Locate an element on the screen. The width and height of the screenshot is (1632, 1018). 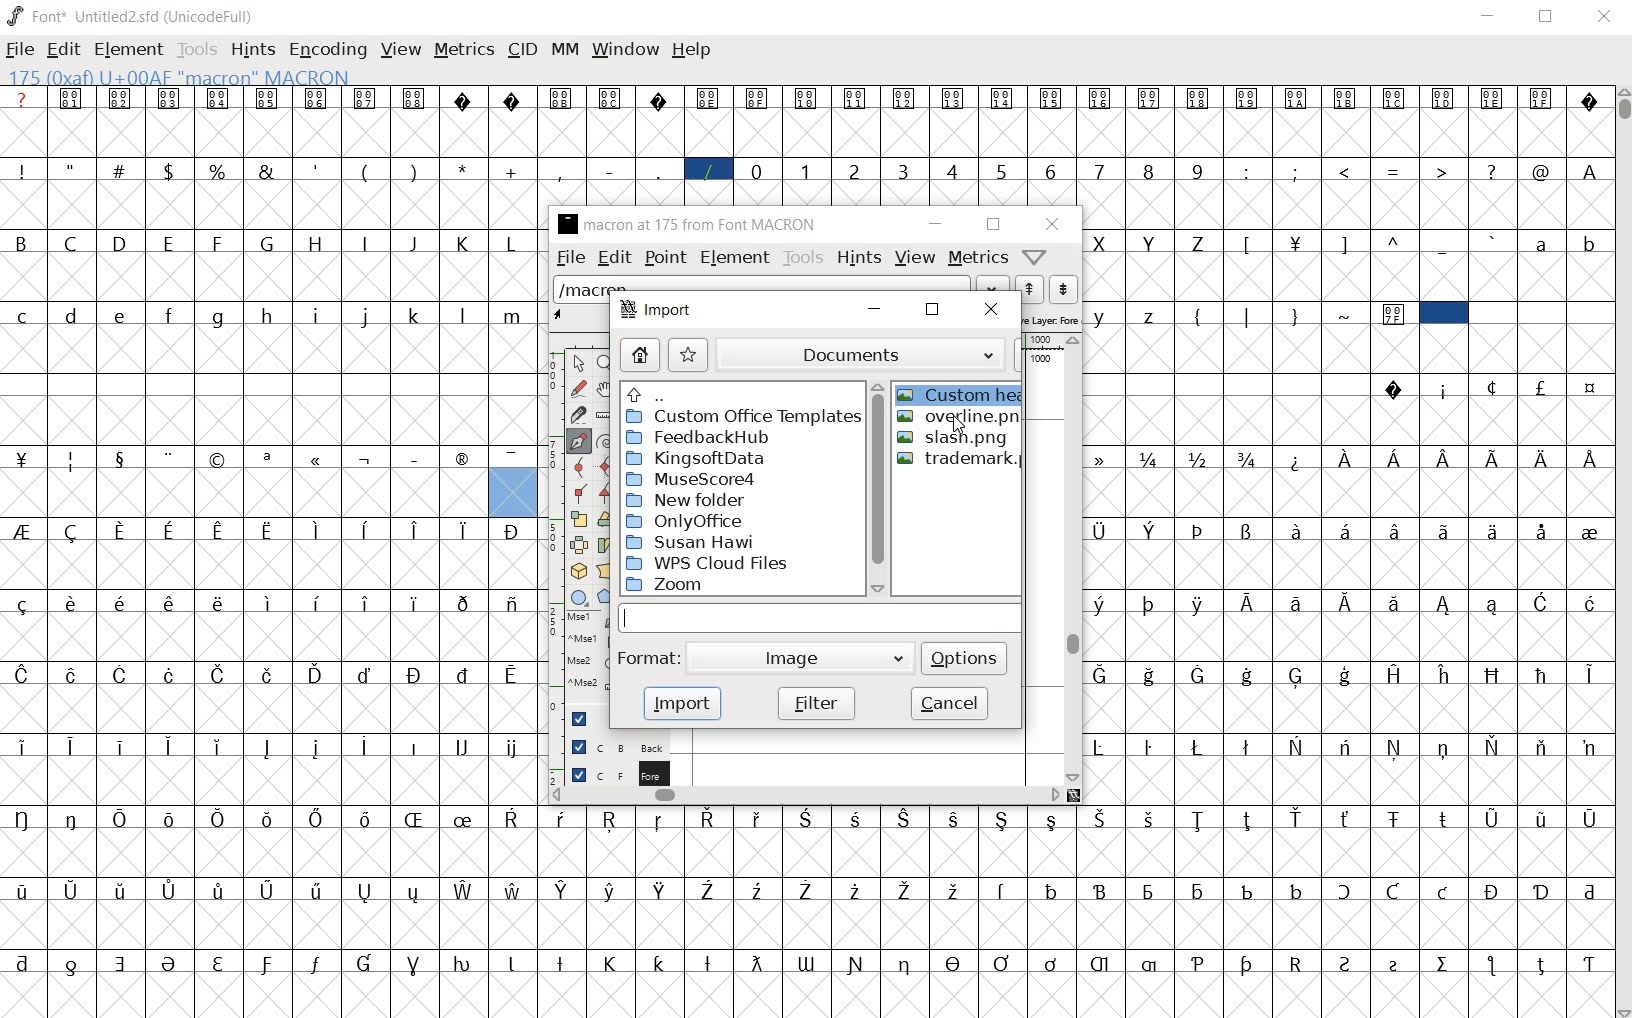
? is located at coordinates (1490, 169).